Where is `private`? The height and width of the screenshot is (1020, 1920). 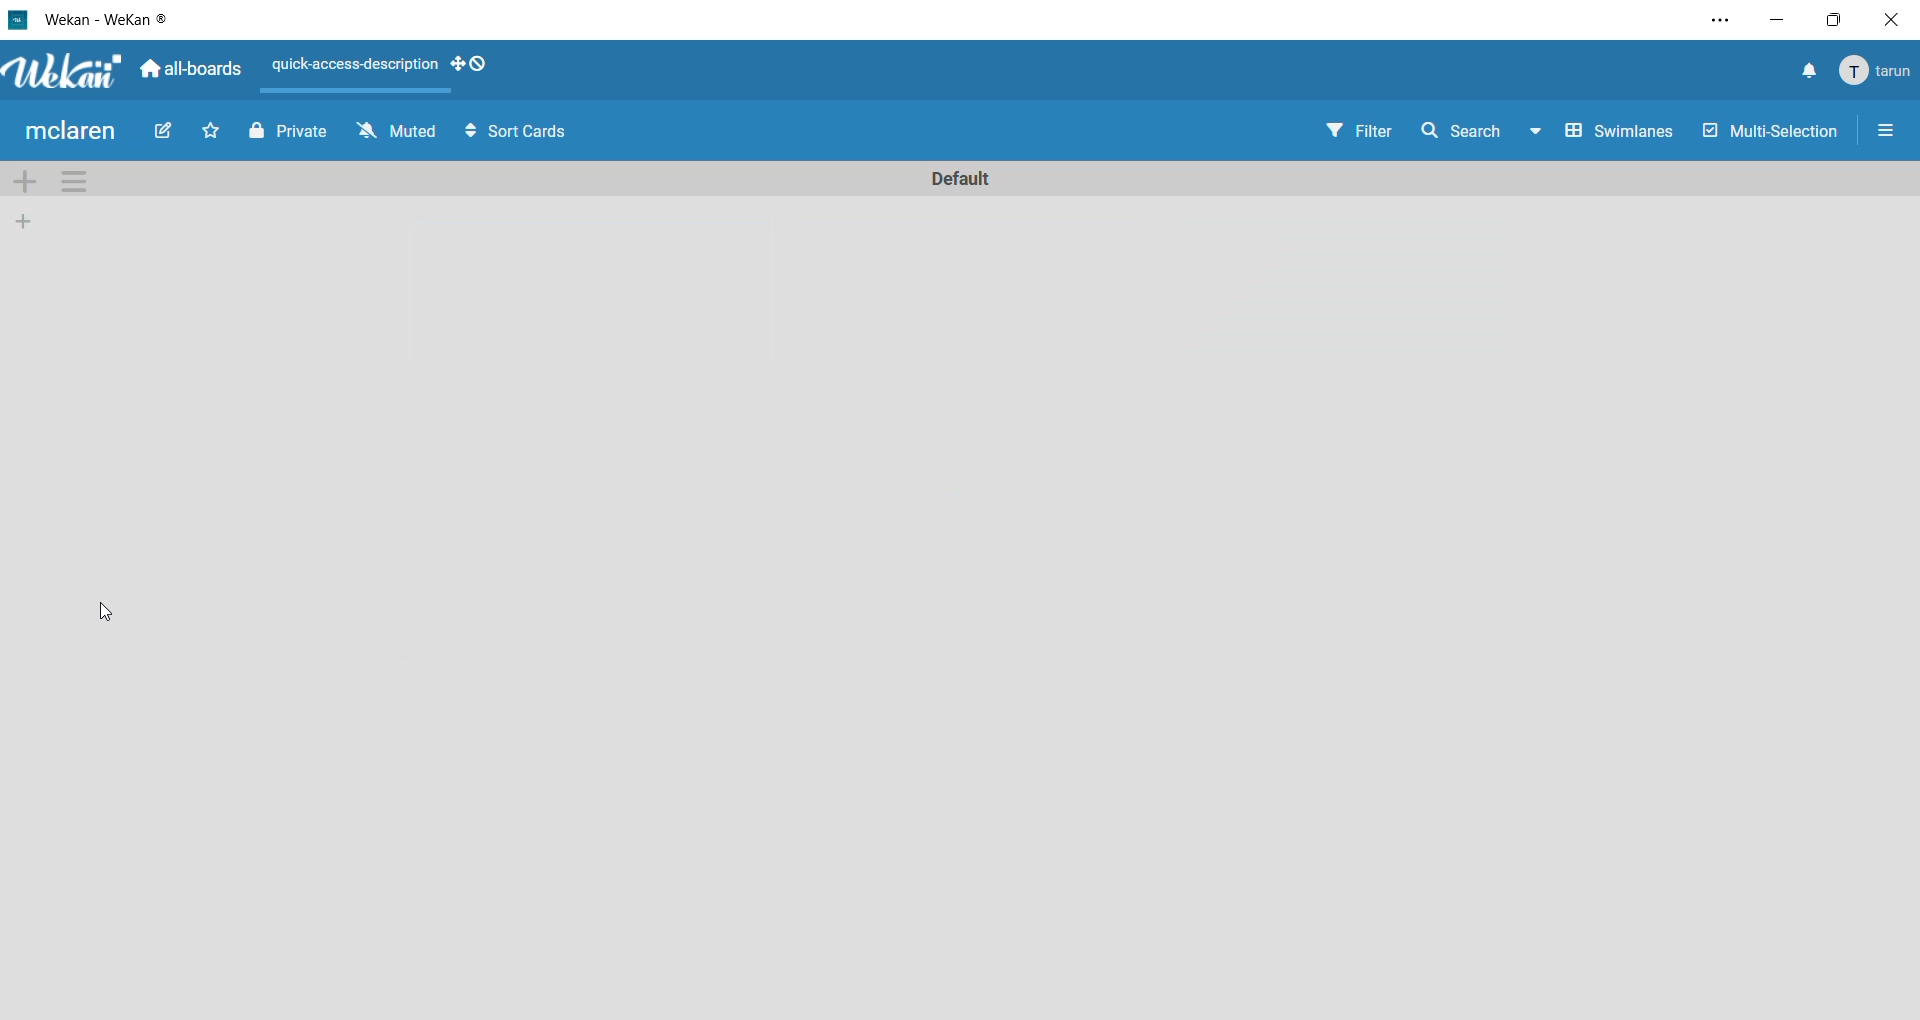 private is located at coordinates (288, 135).